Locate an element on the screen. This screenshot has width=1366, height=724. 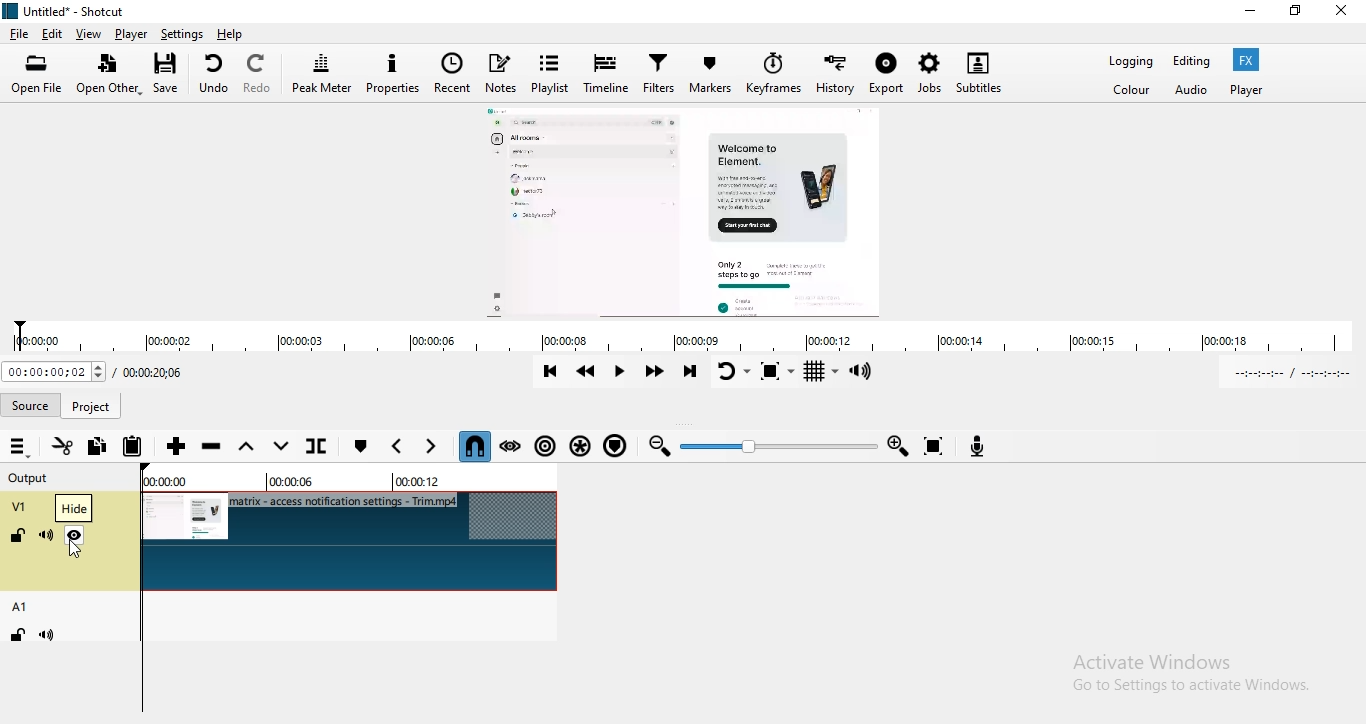
hide is located at coordinates (74, 511).